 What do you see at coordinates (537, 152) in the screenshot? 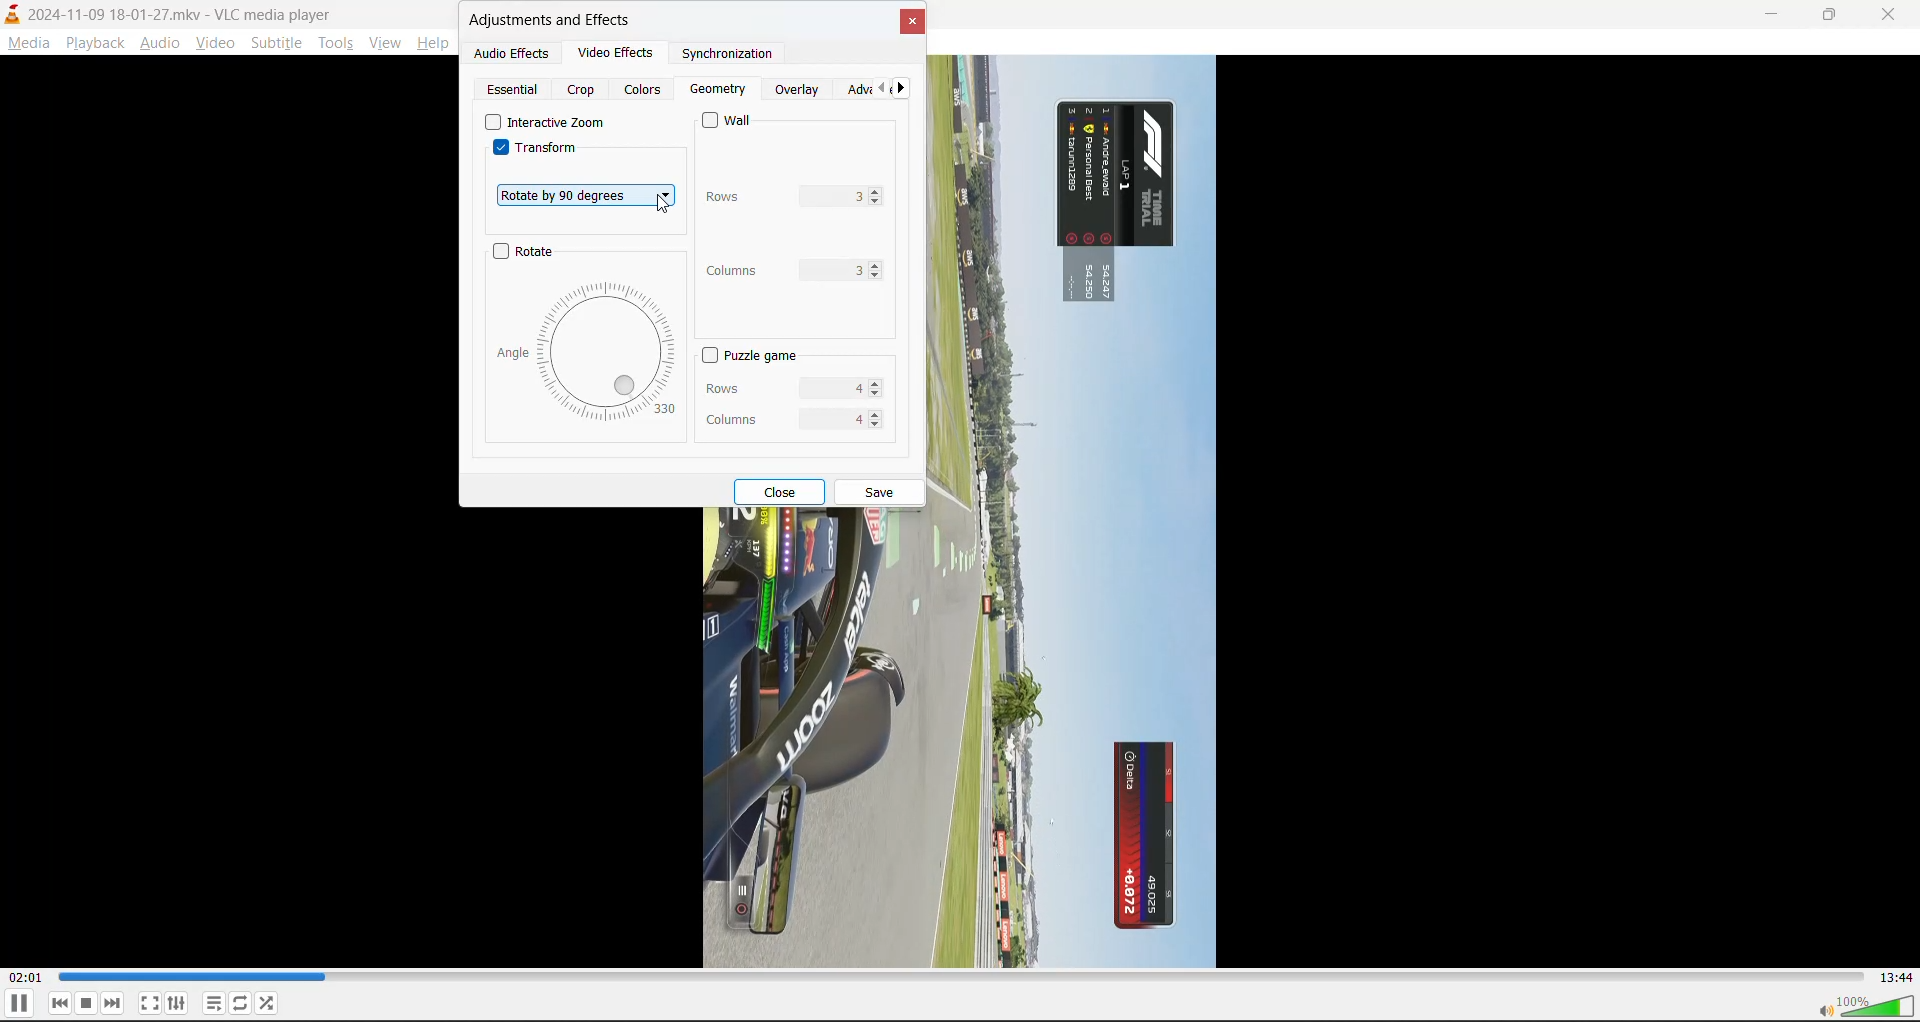
I see `transform` at bounding box center [537, 152].